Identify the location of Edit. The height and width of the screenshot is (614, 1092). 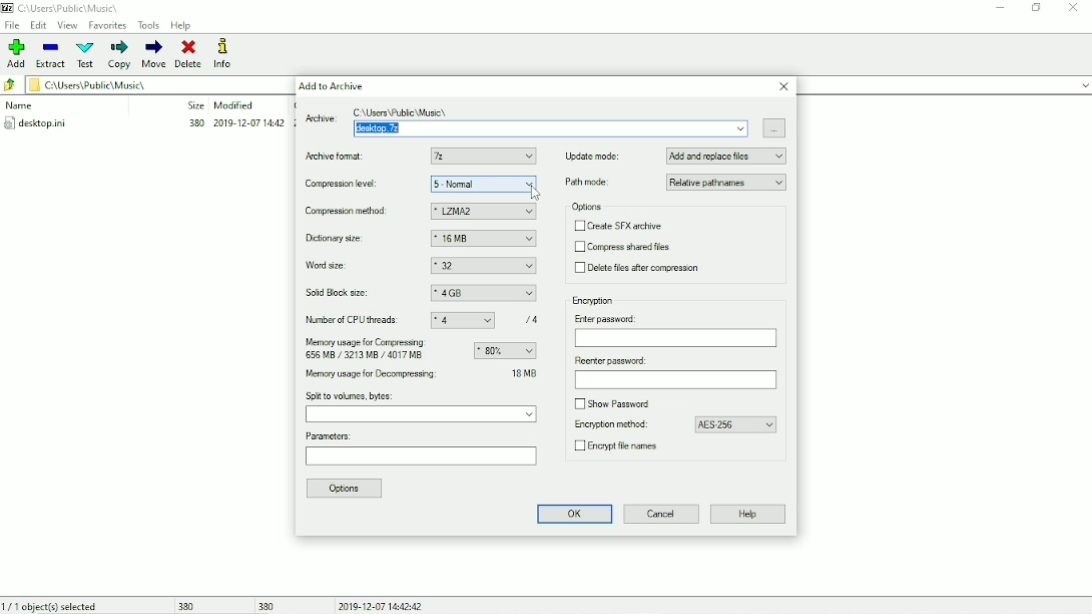
(39, 25).